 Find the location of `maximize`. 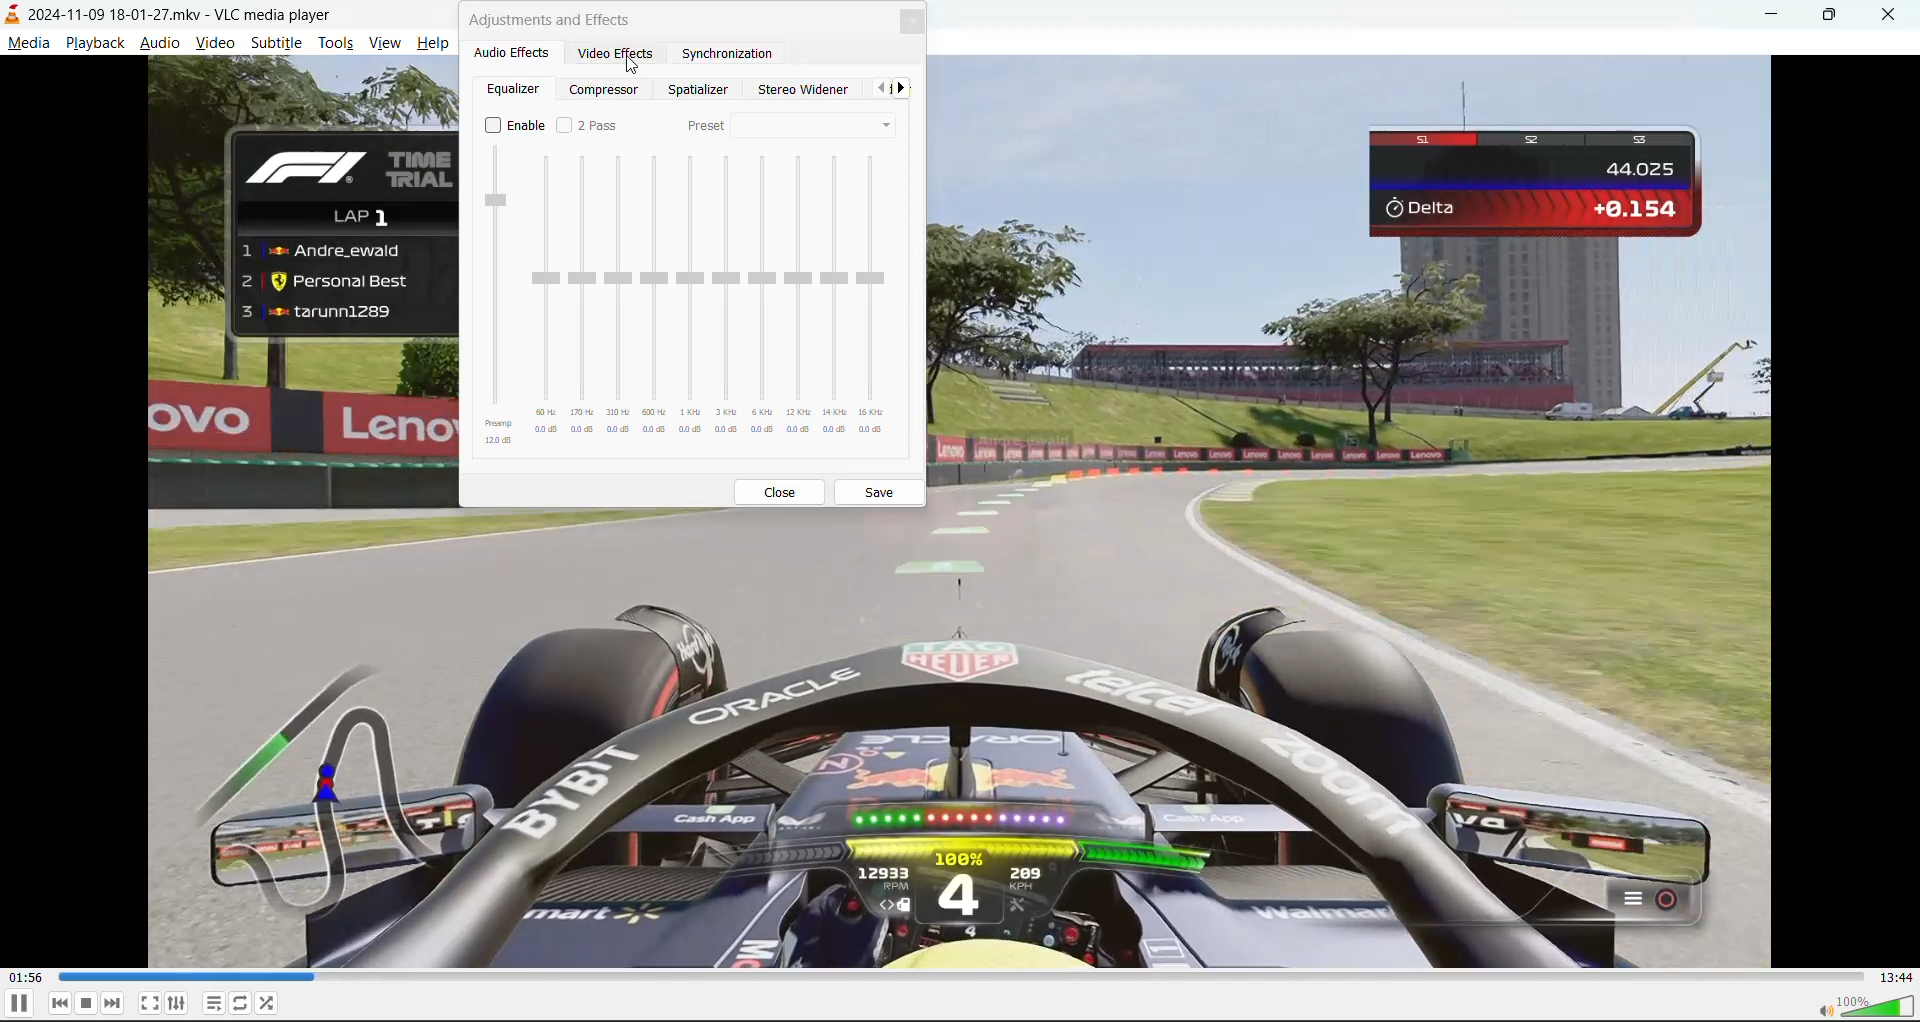

maximize is located at coordinates (1840, 16).